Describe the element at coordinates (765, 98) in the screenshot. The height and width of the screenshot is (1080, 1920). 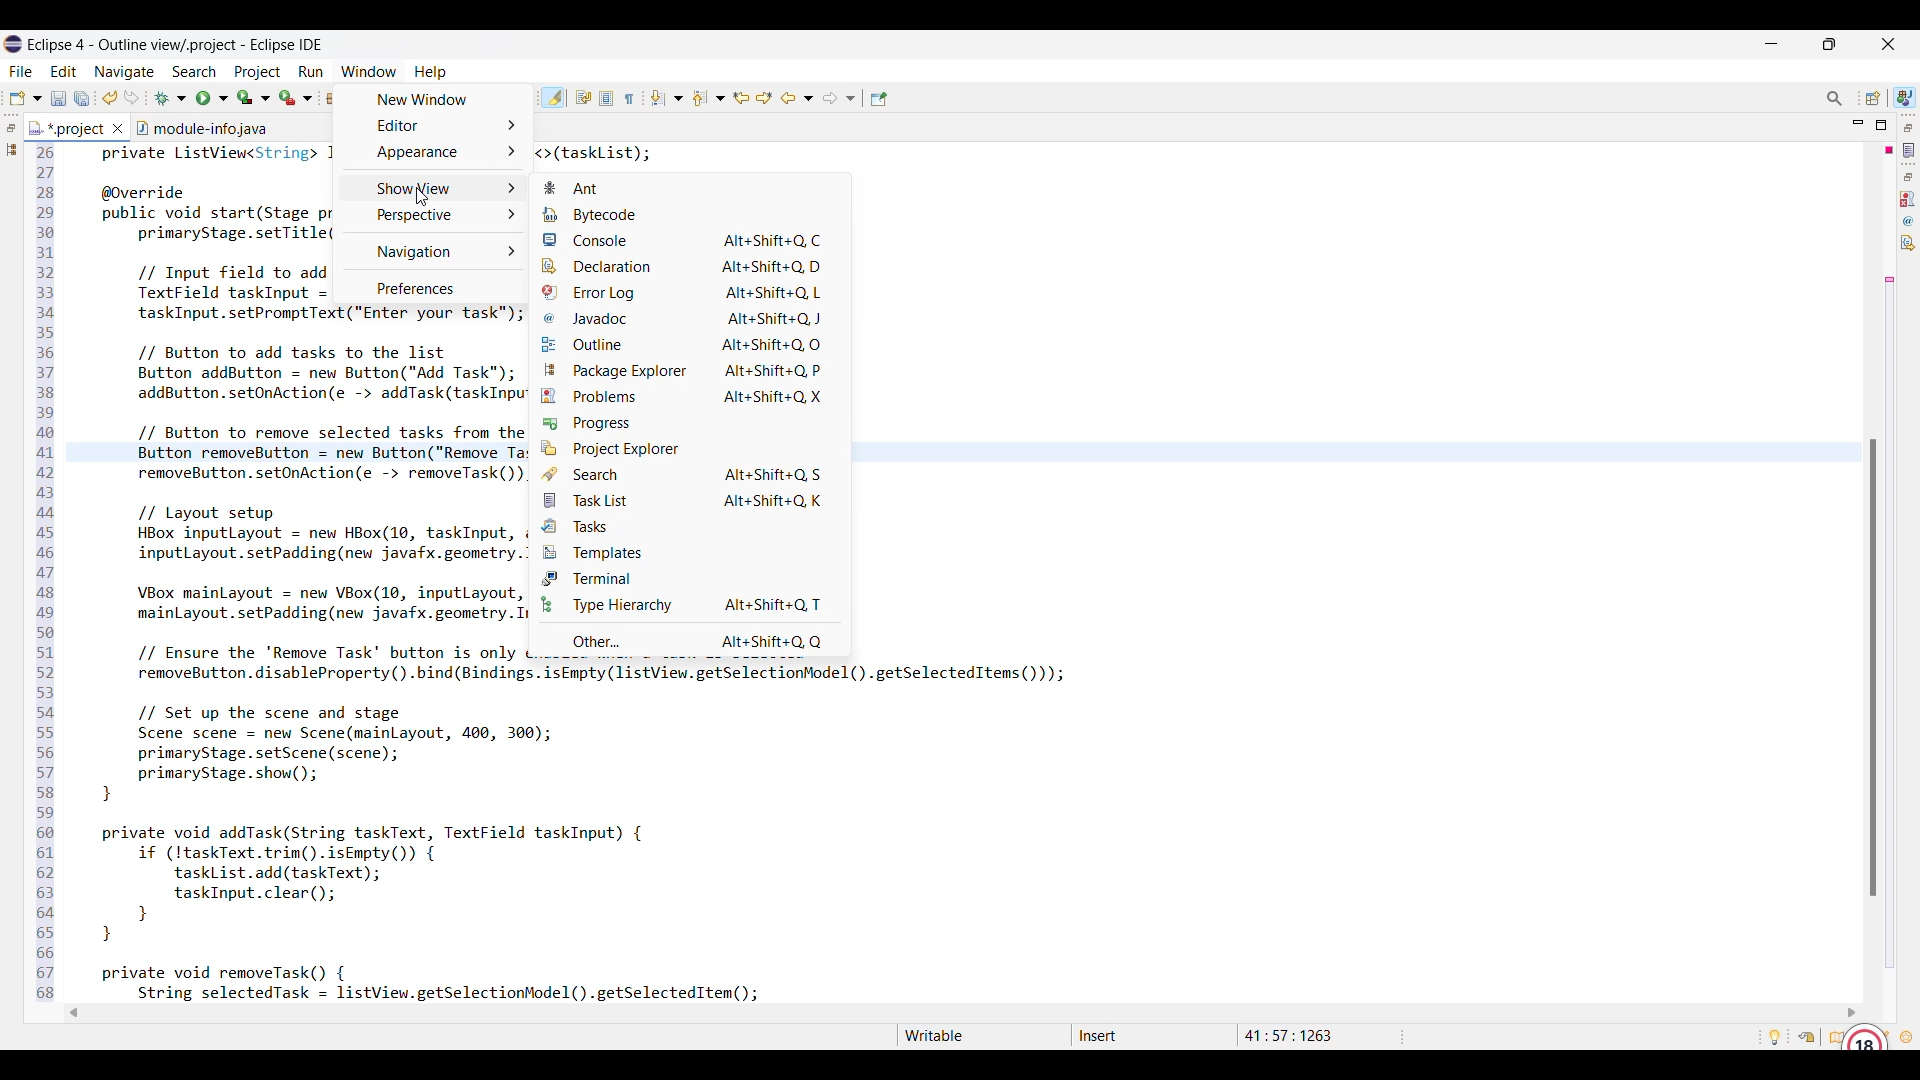
I see `Next edit location` at that location.